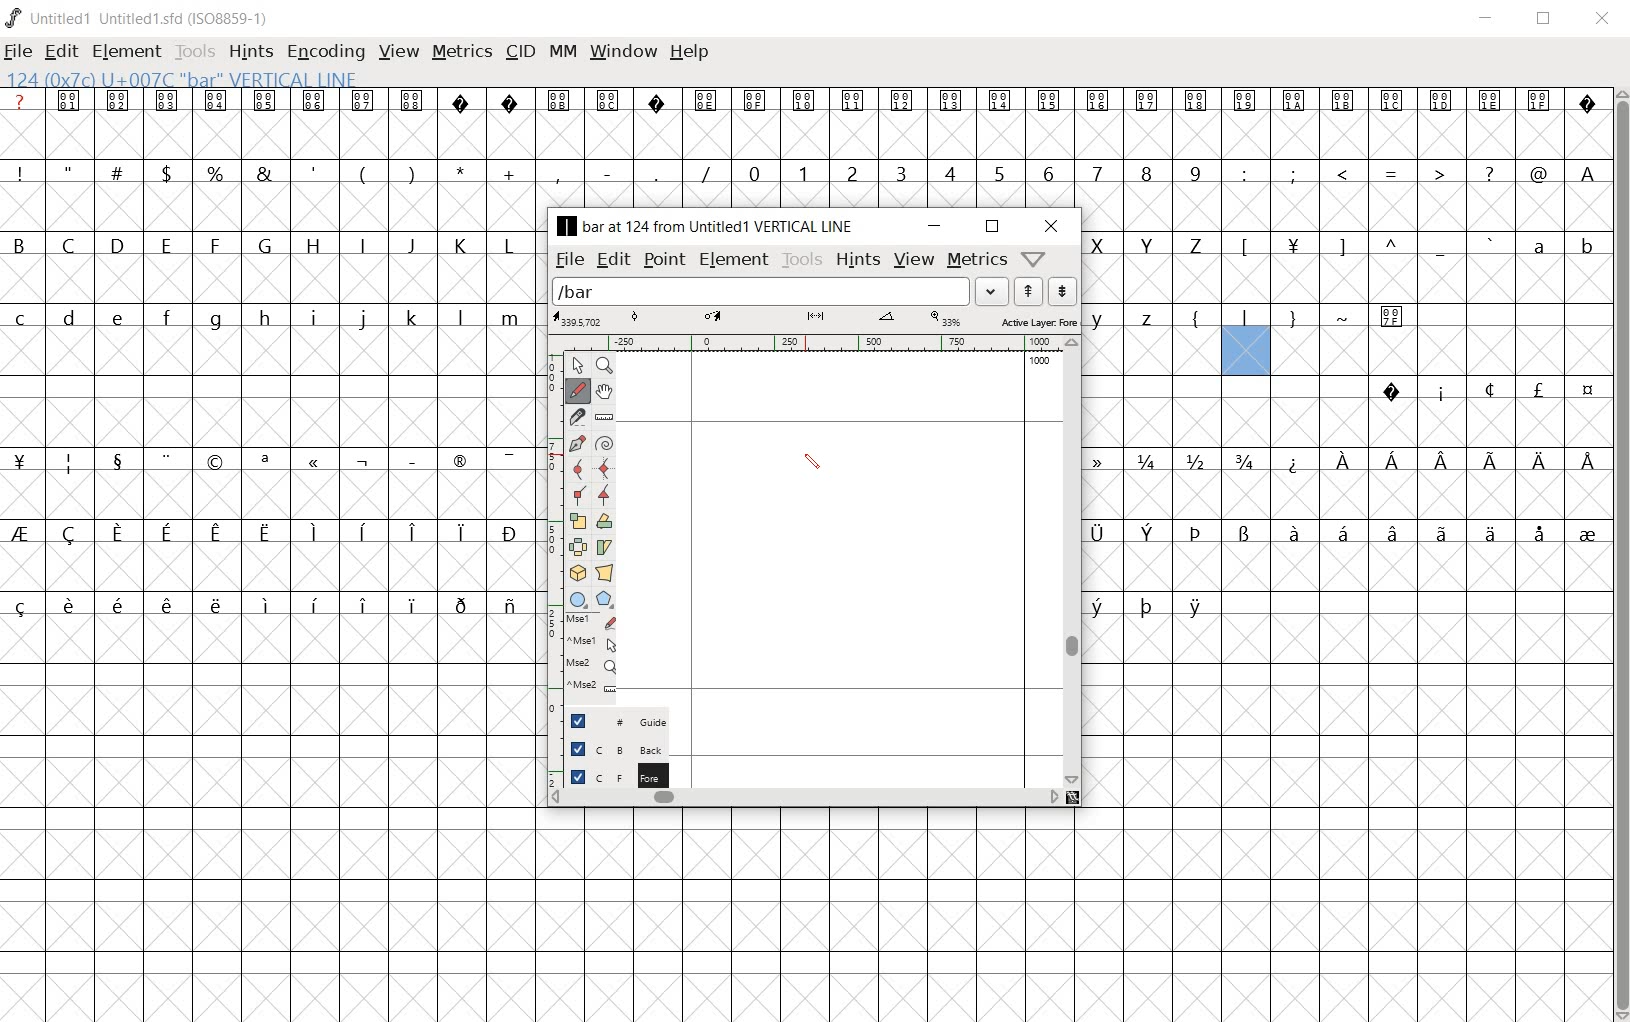  What do you see at coordinates (1604, 20) in the screenshot?
I see `close` at bounding box center [1604, 20].